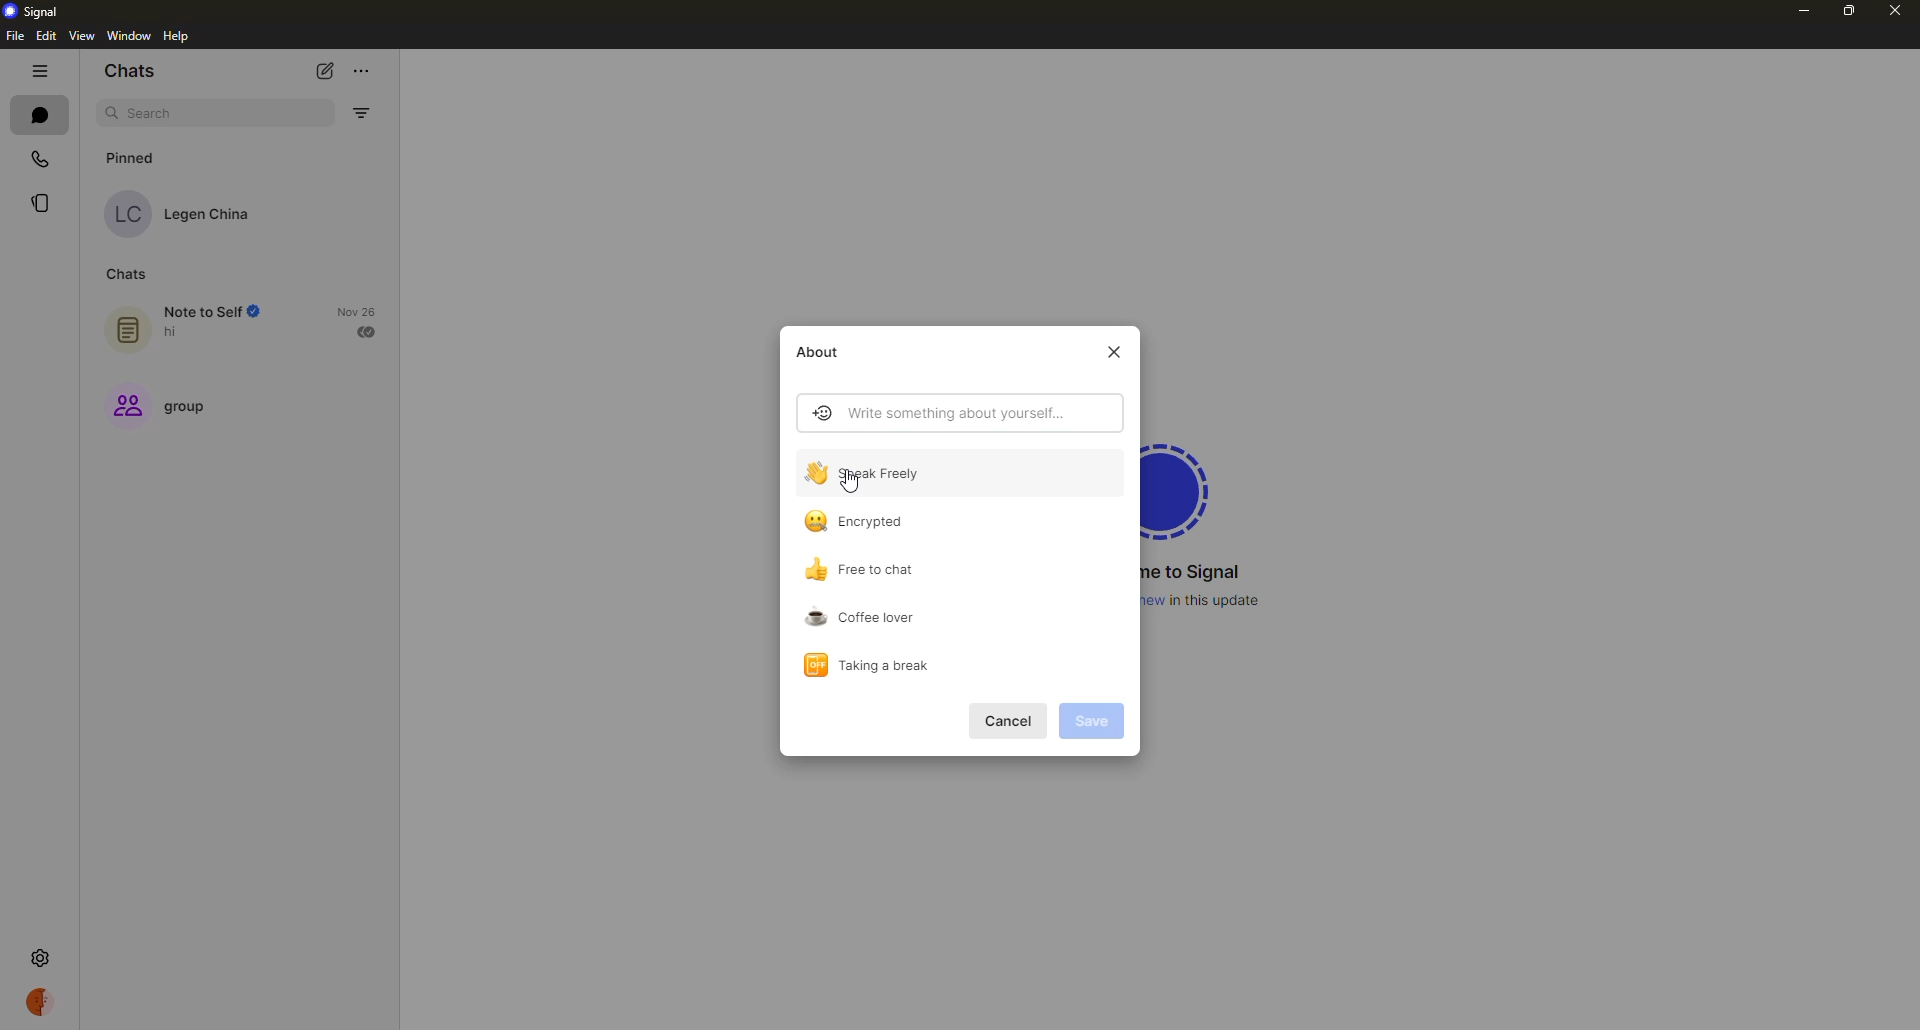  I want to click on cursor , so click(858, 481).